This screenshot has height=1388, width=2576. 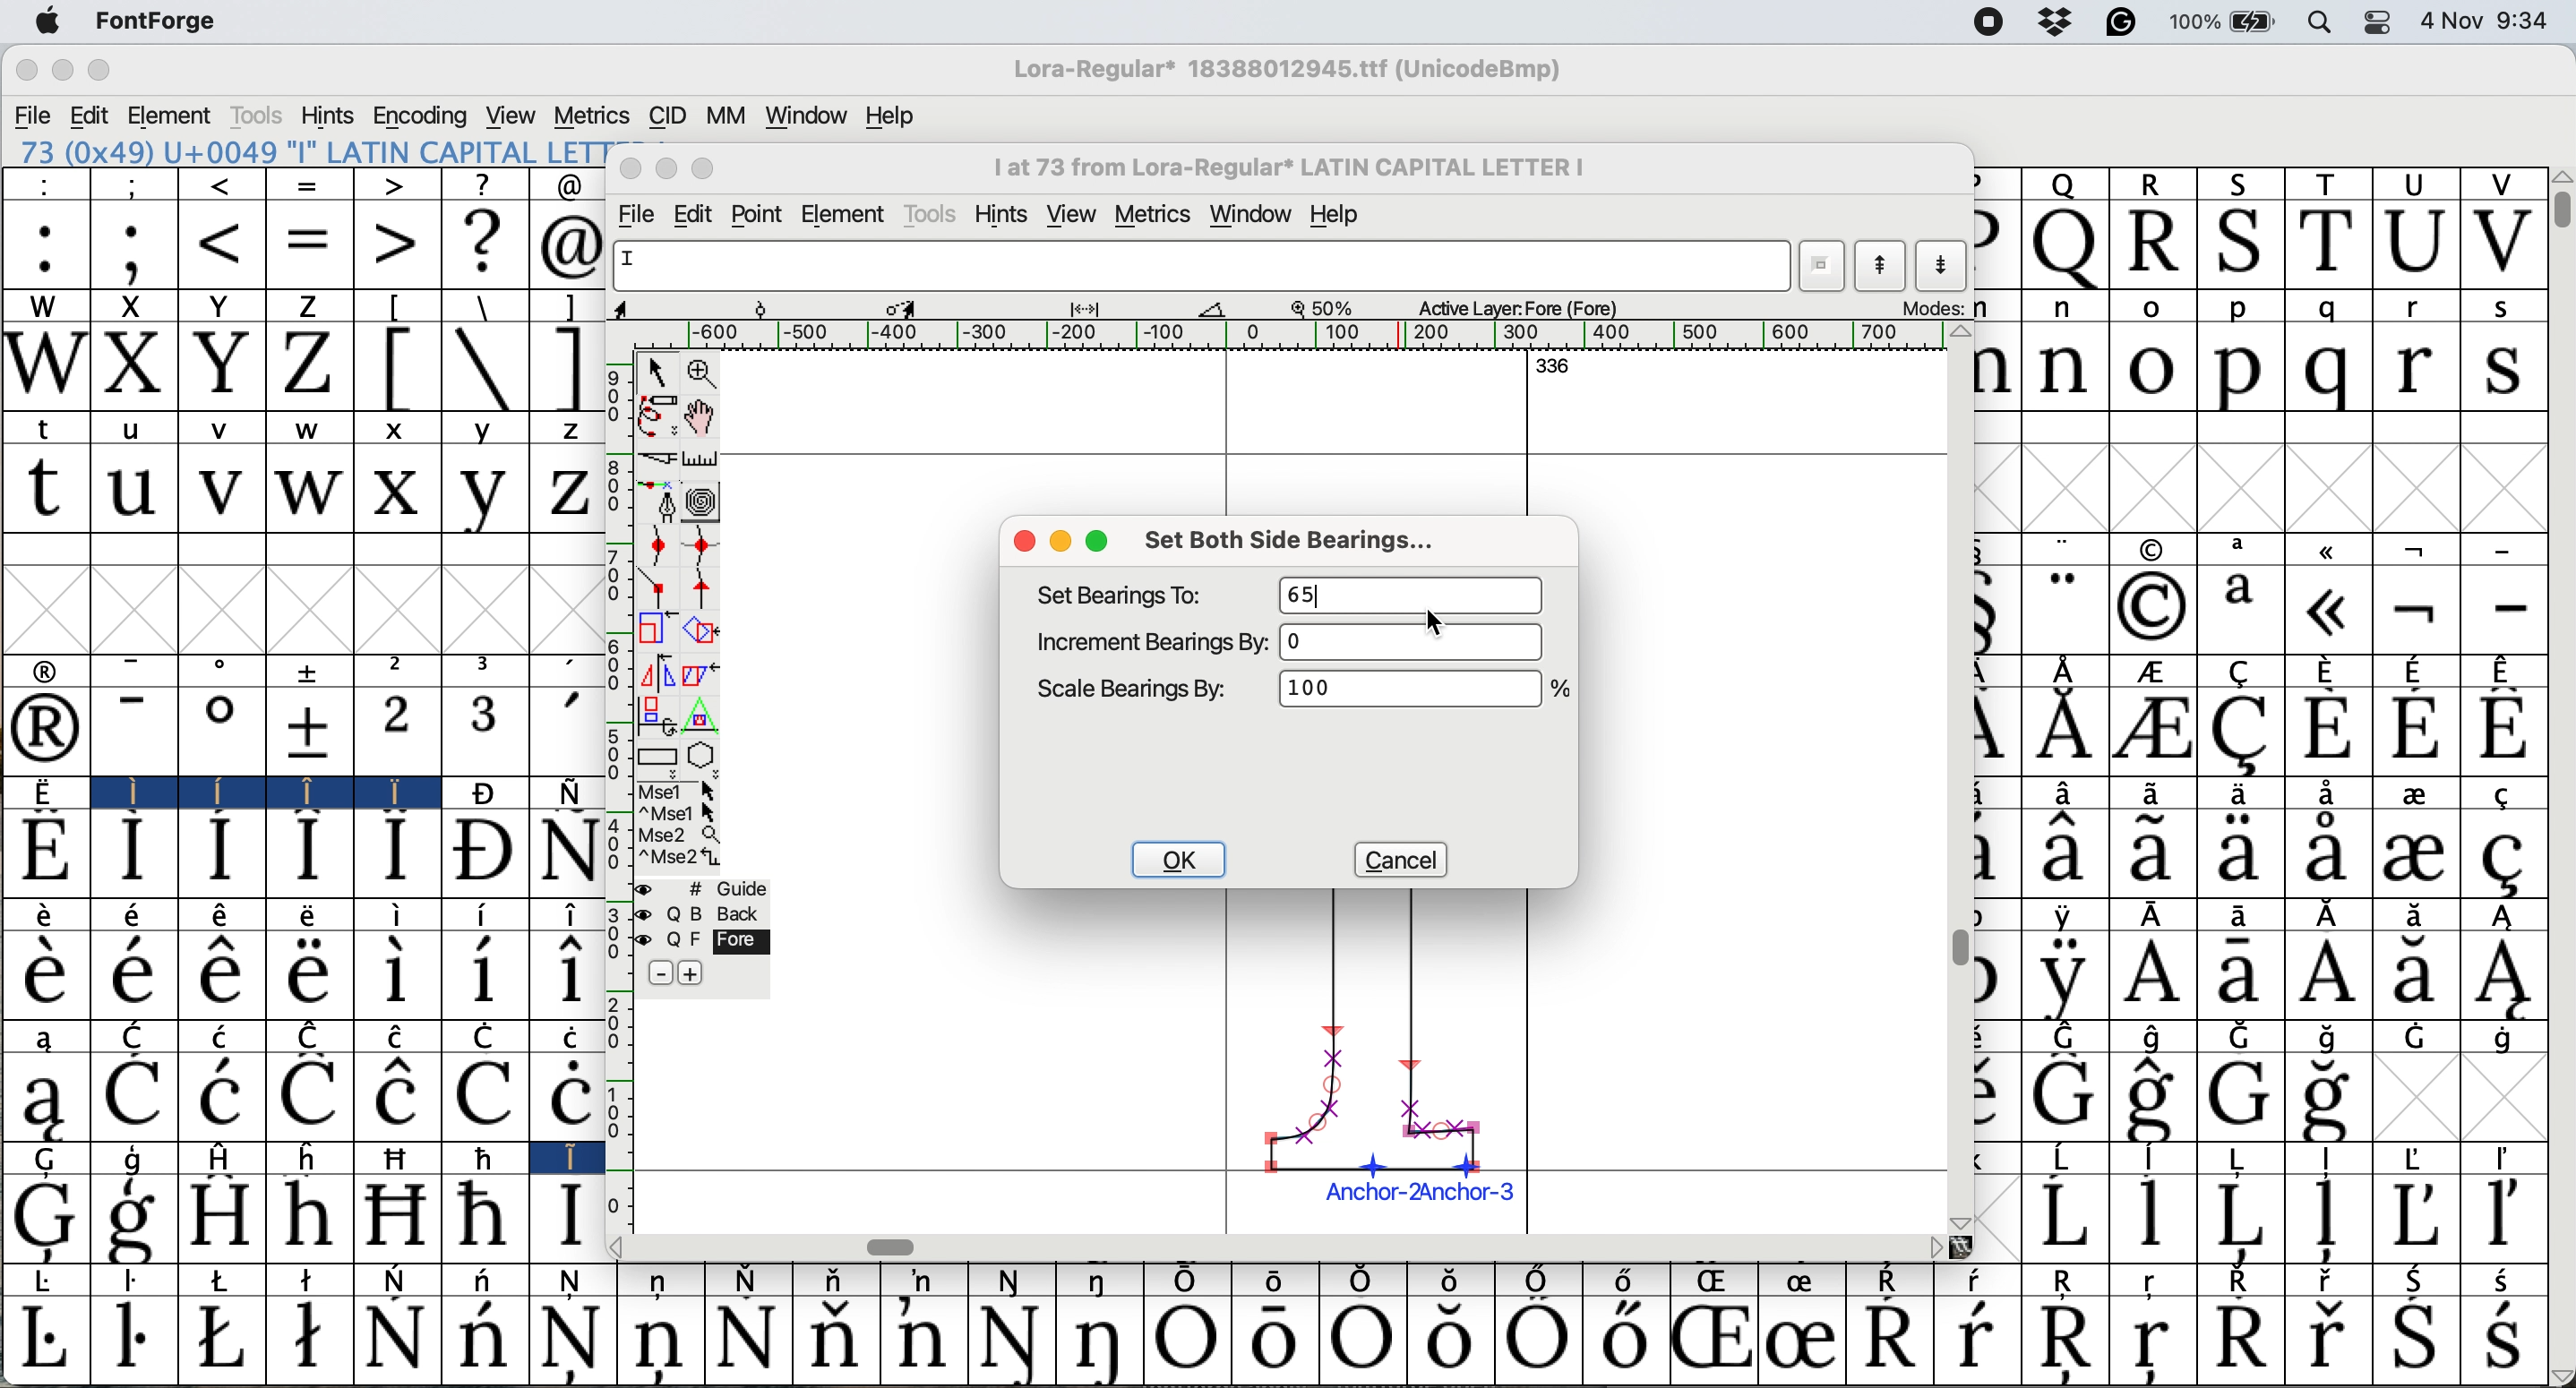 I want to click on vertical scroll bar, so click(x=2560, y=215).